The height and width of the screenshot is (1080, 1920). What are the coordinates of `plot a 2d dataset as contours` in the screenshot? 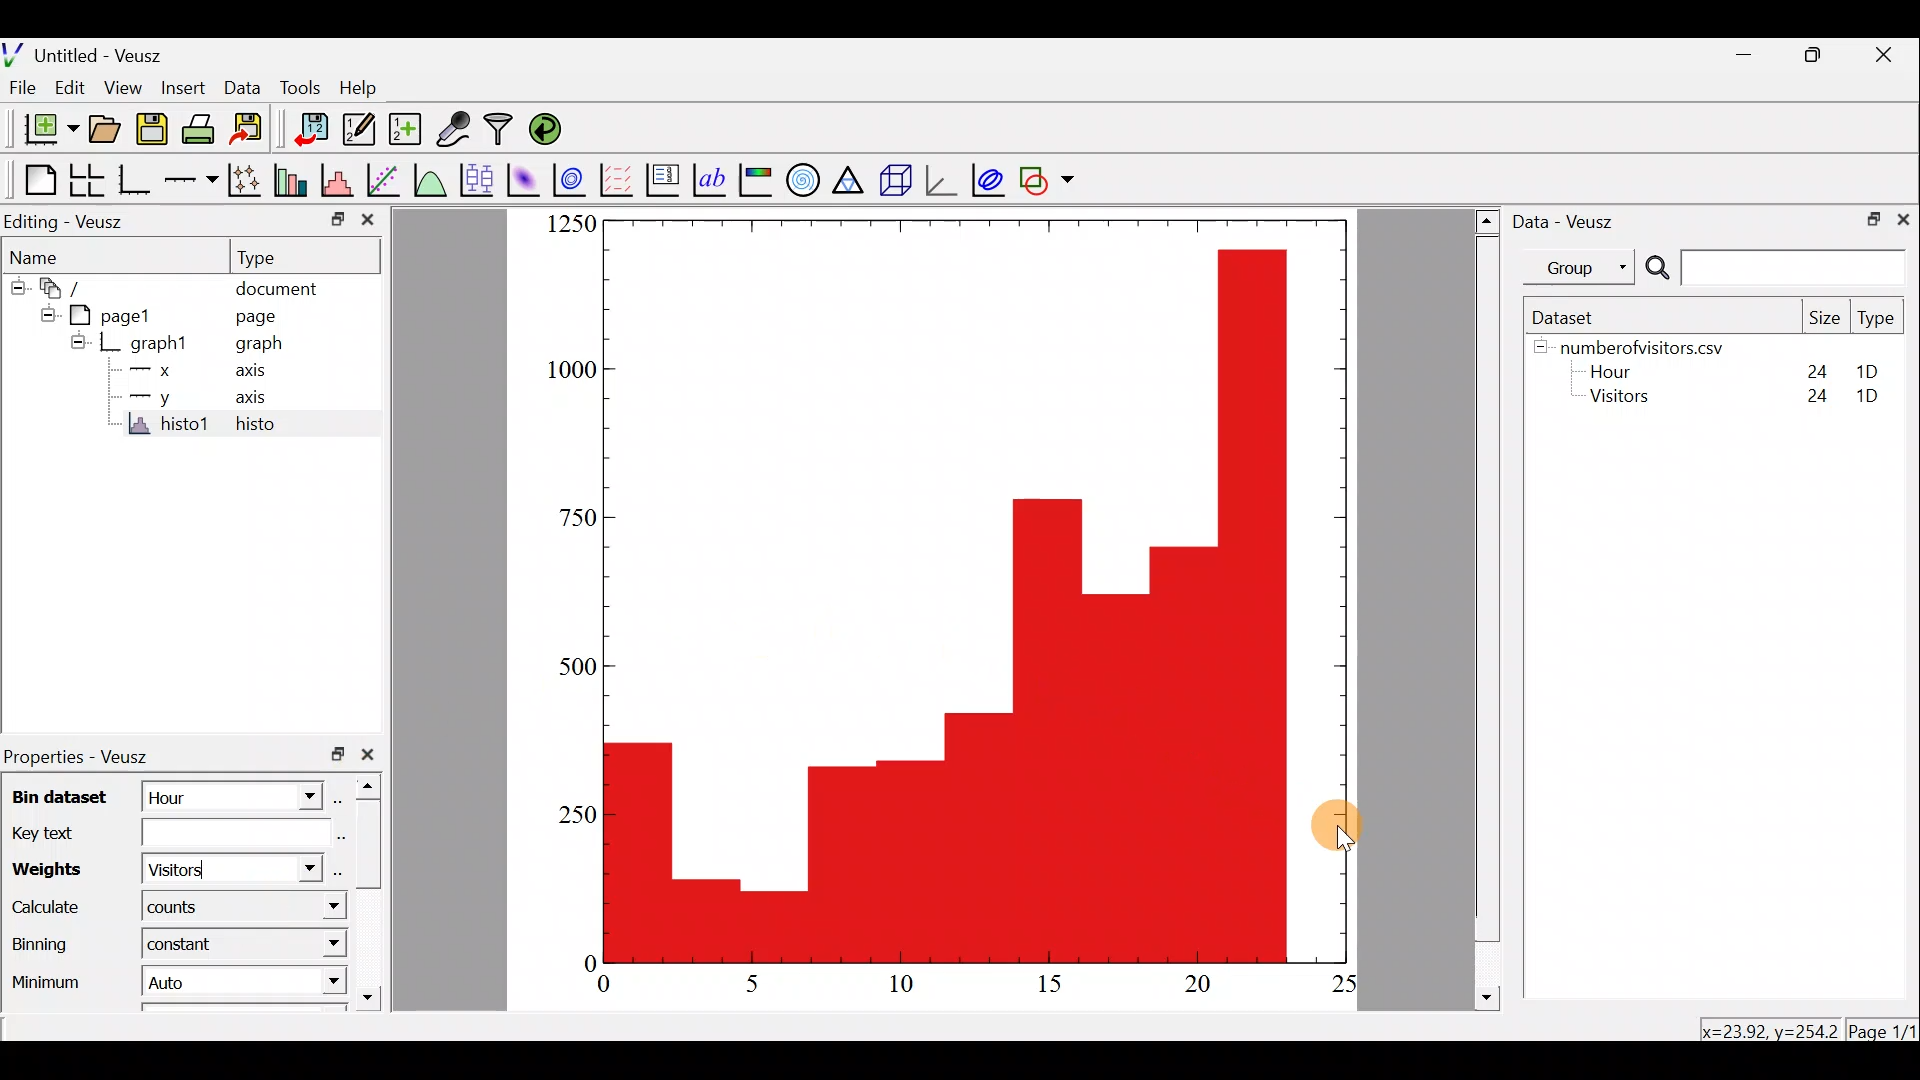 It's located at (569, 179).